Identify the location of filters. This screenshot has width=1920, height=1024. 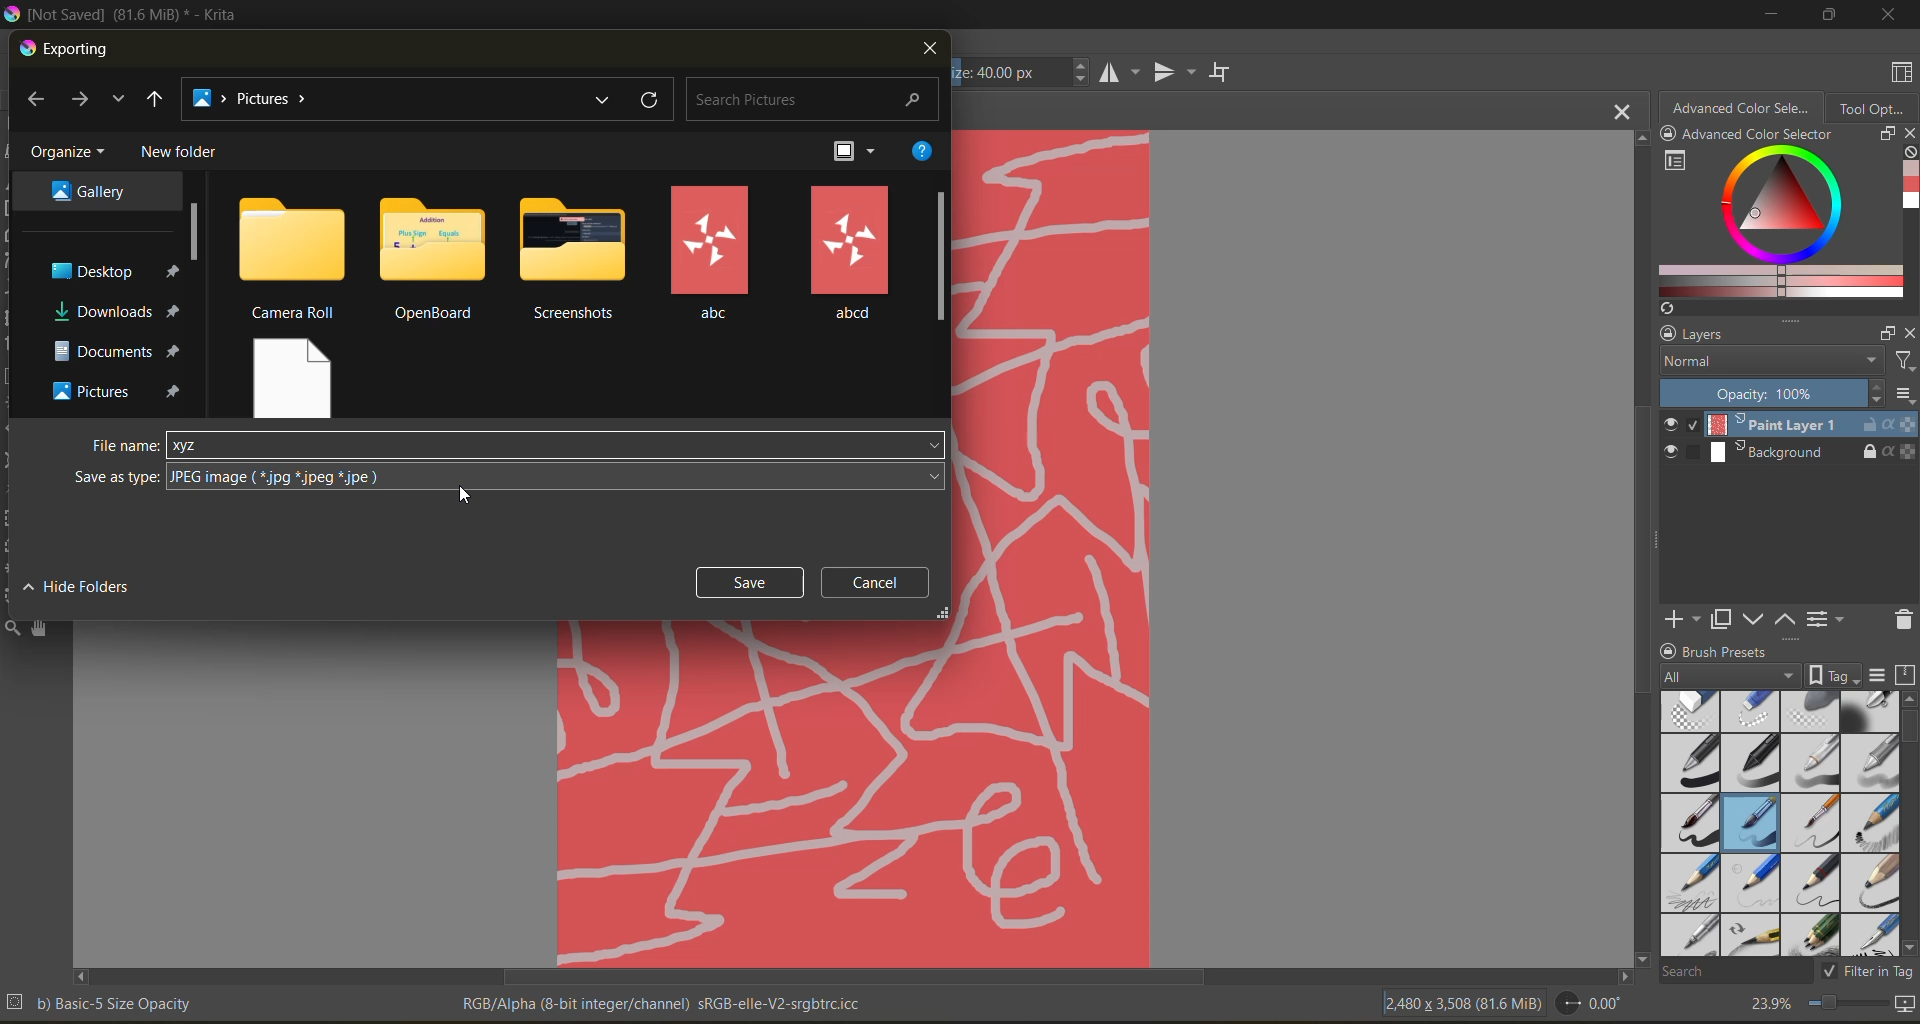
(1903, 362).